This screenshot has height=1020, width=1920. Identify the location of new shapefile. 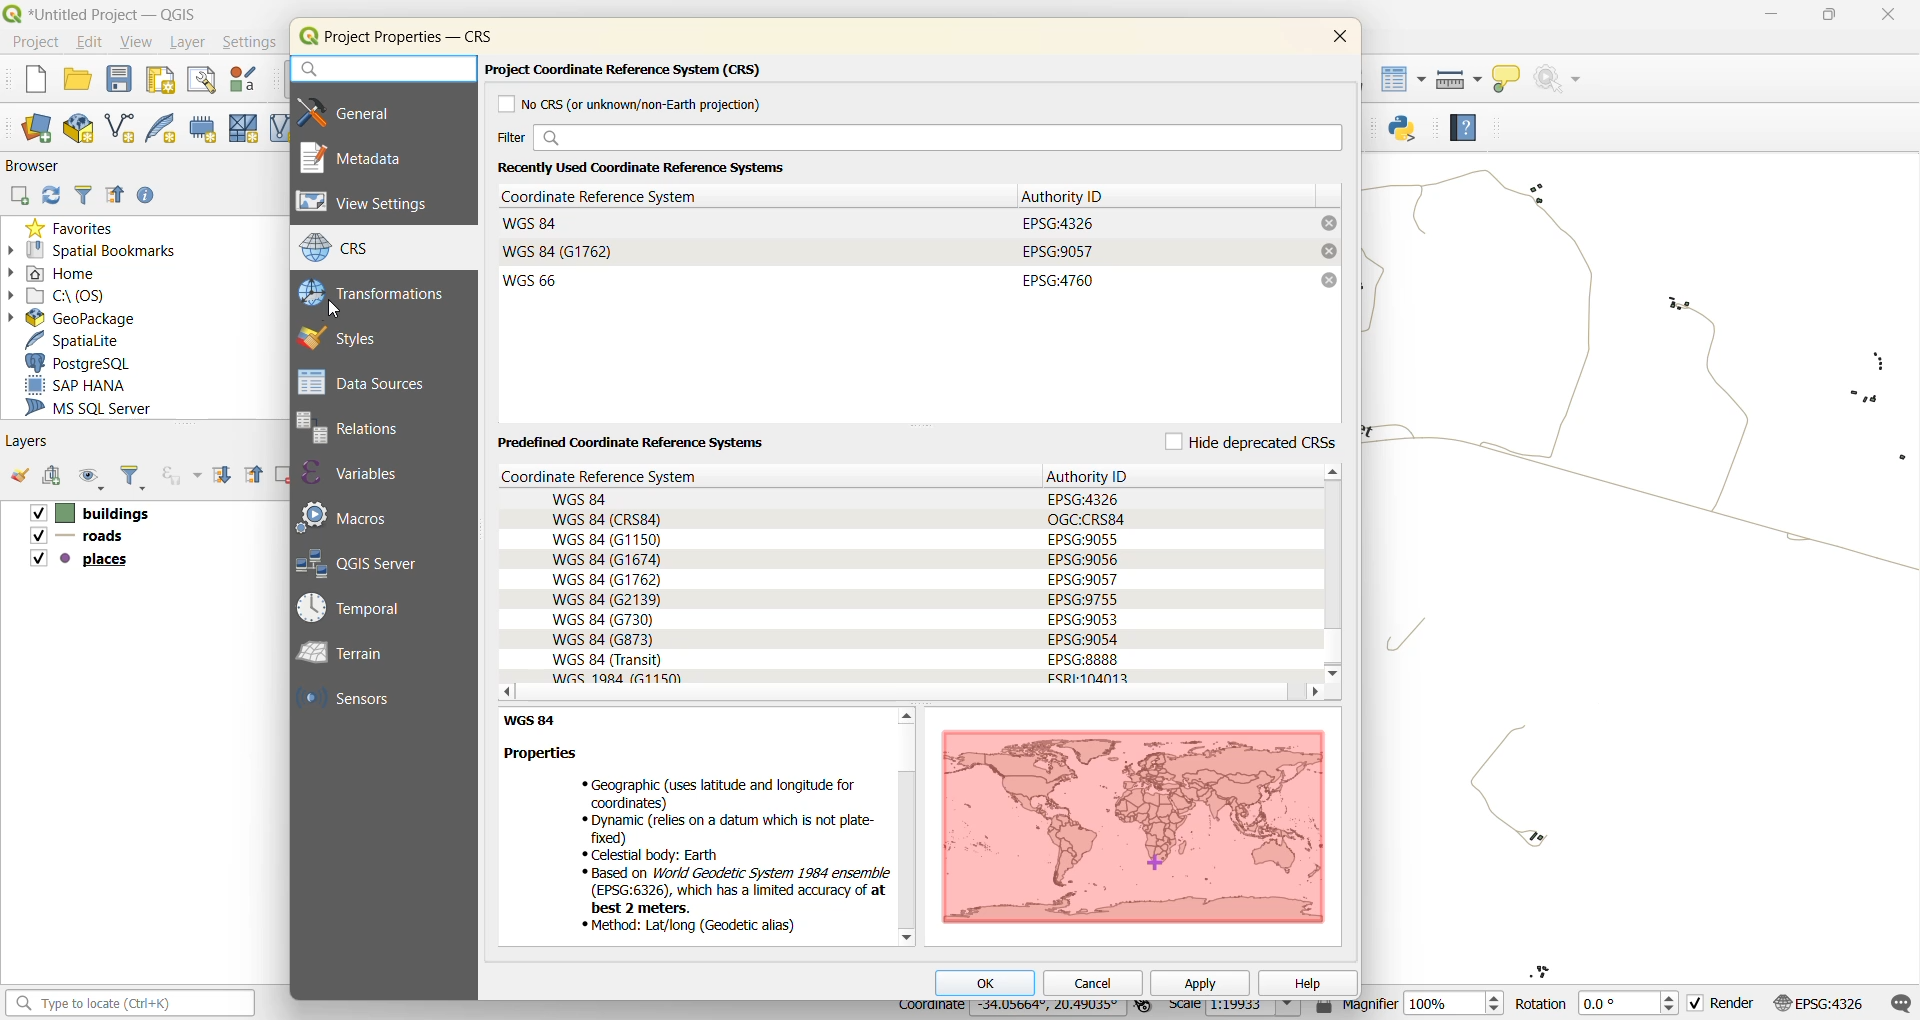
(122, 128).